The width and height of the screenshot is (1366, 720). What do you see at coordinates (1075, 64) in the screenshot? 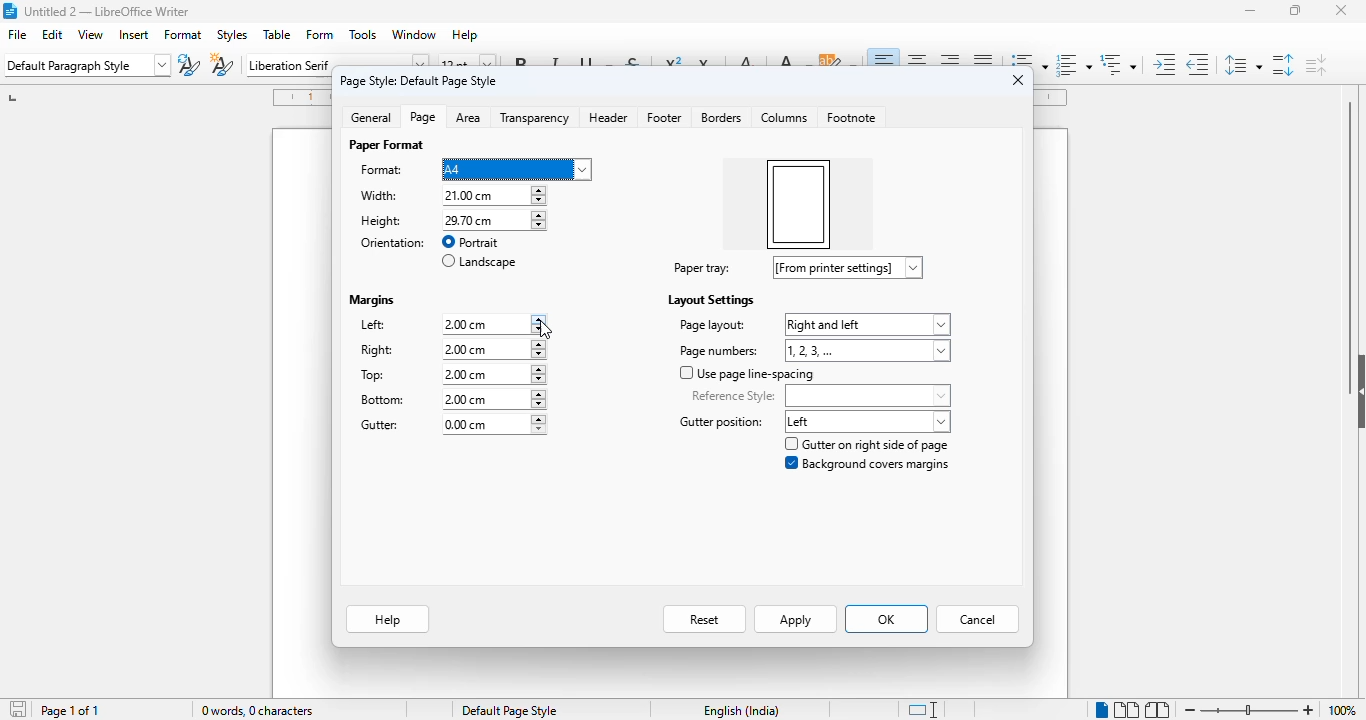
I see `toggle ordered list` at bounding box center [1075, 64].